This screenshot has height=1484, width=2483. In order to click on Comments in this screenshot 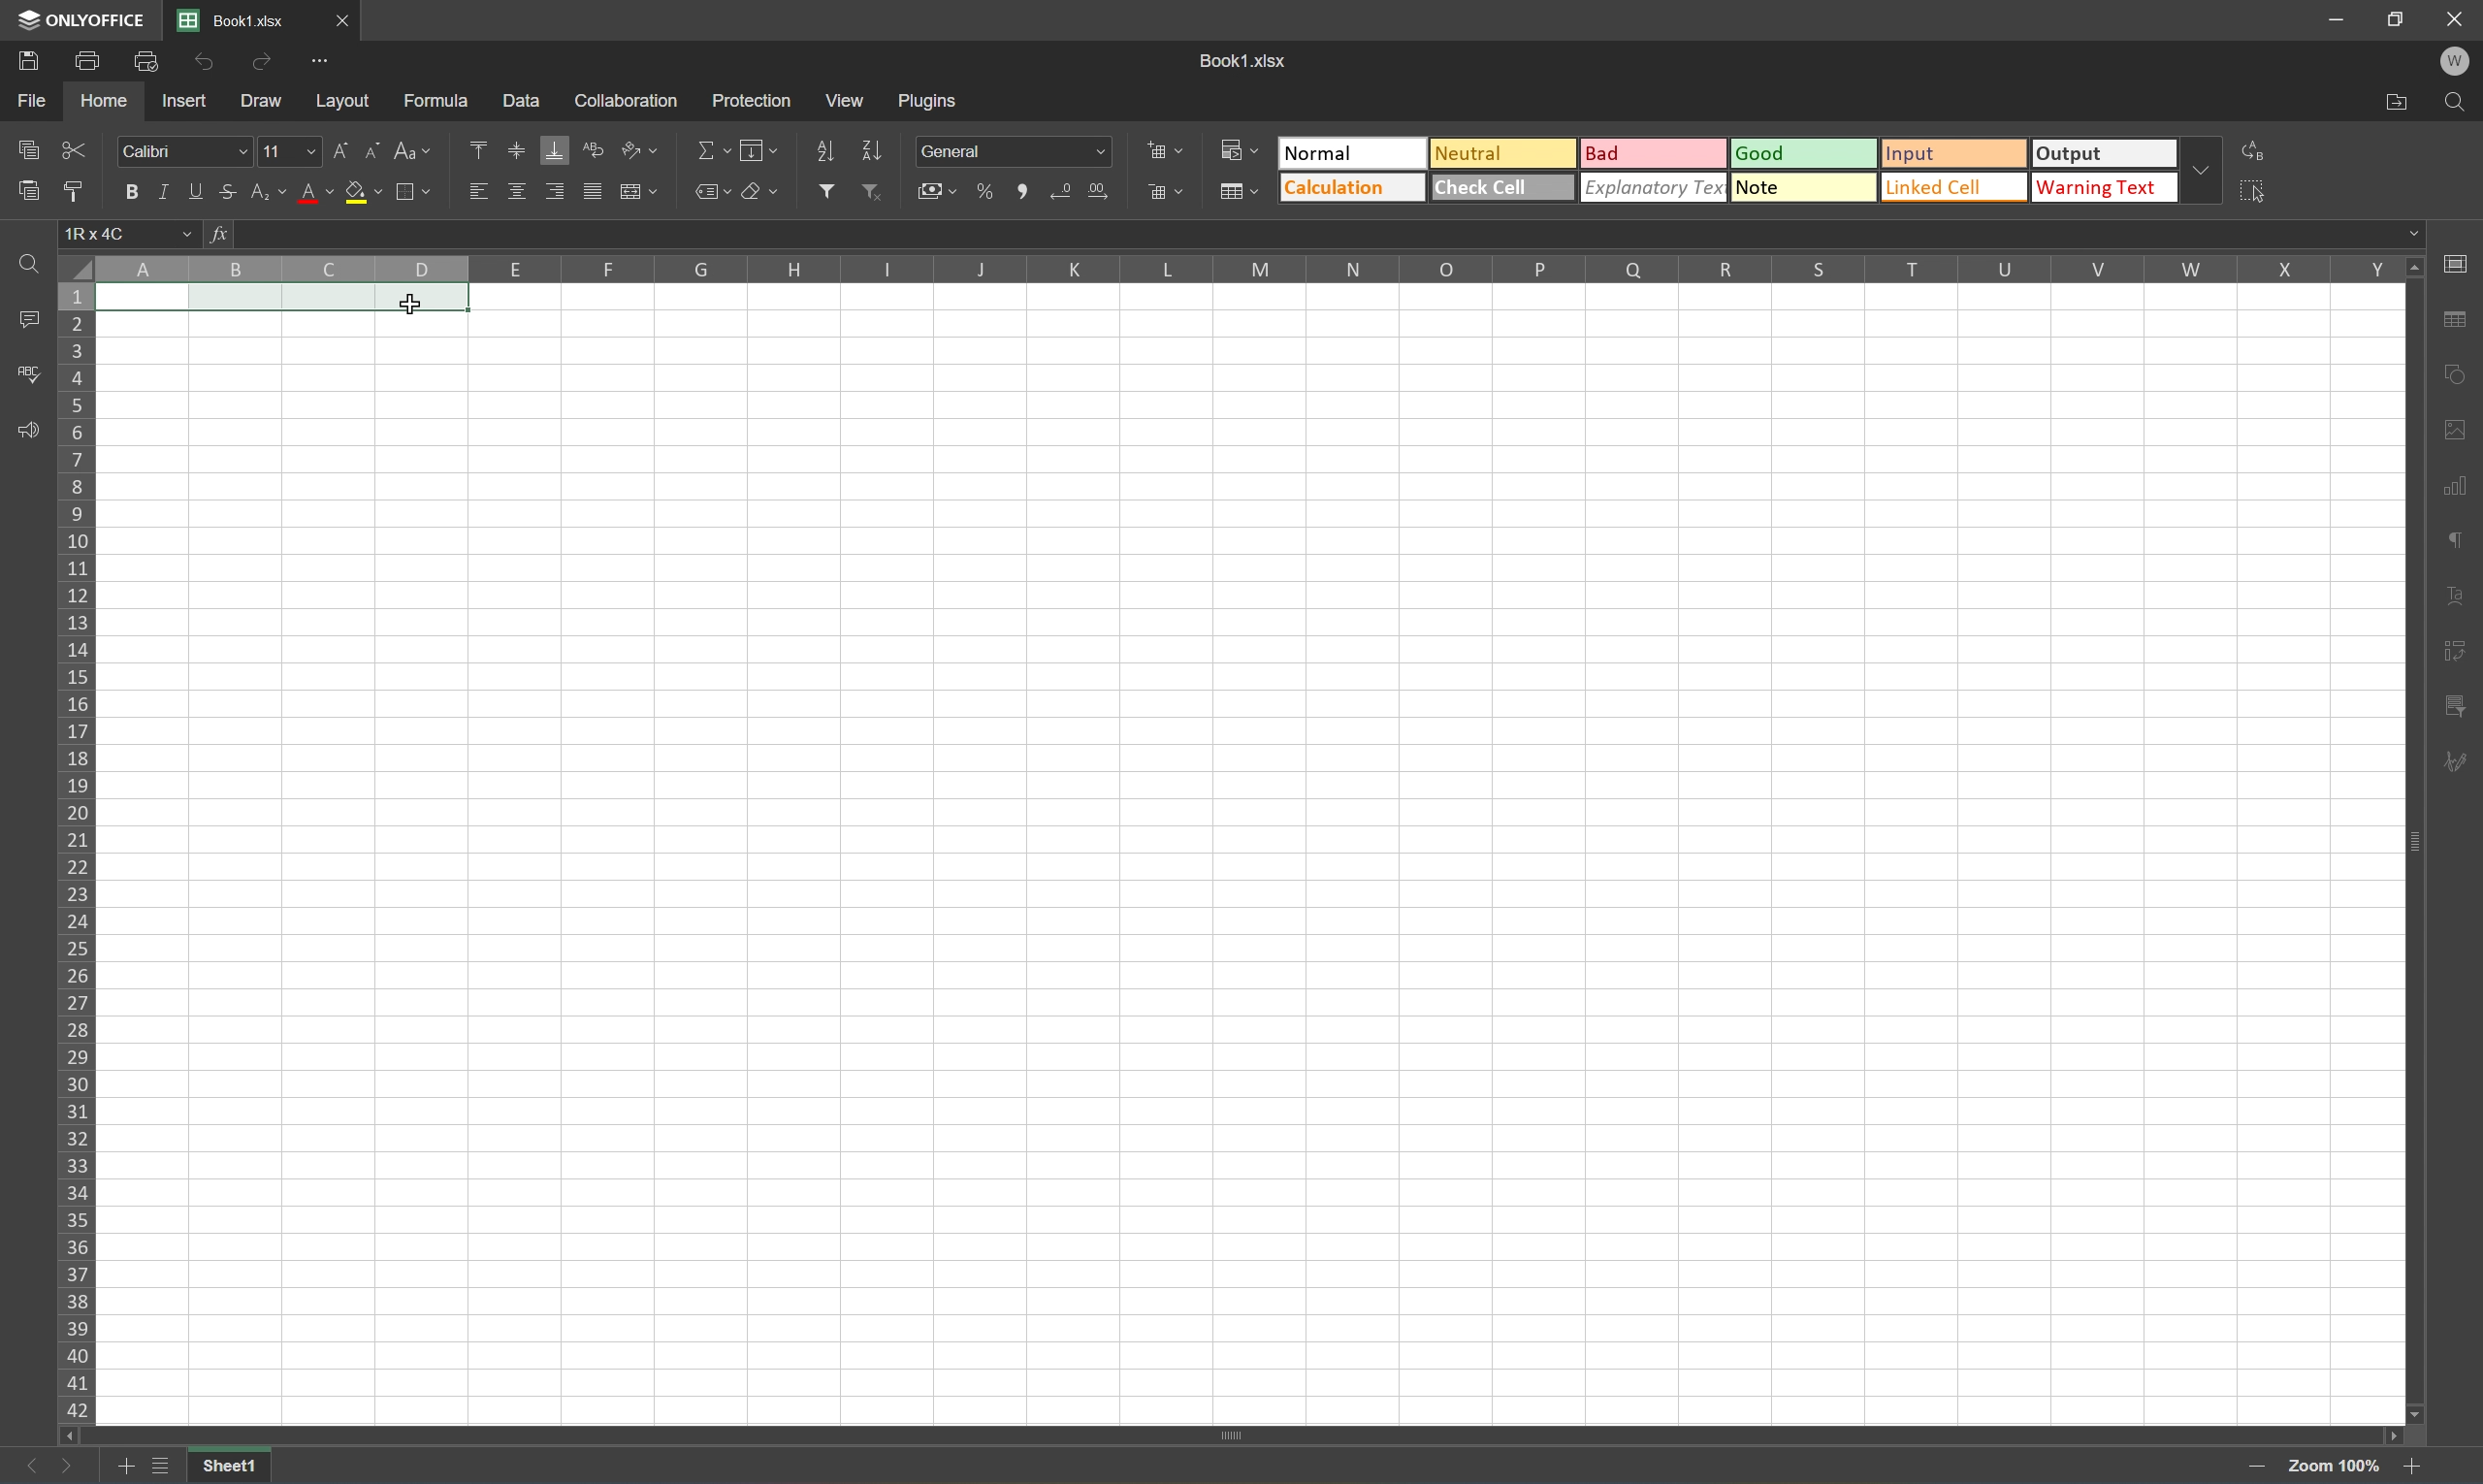, I will do `click(28, 318)`.